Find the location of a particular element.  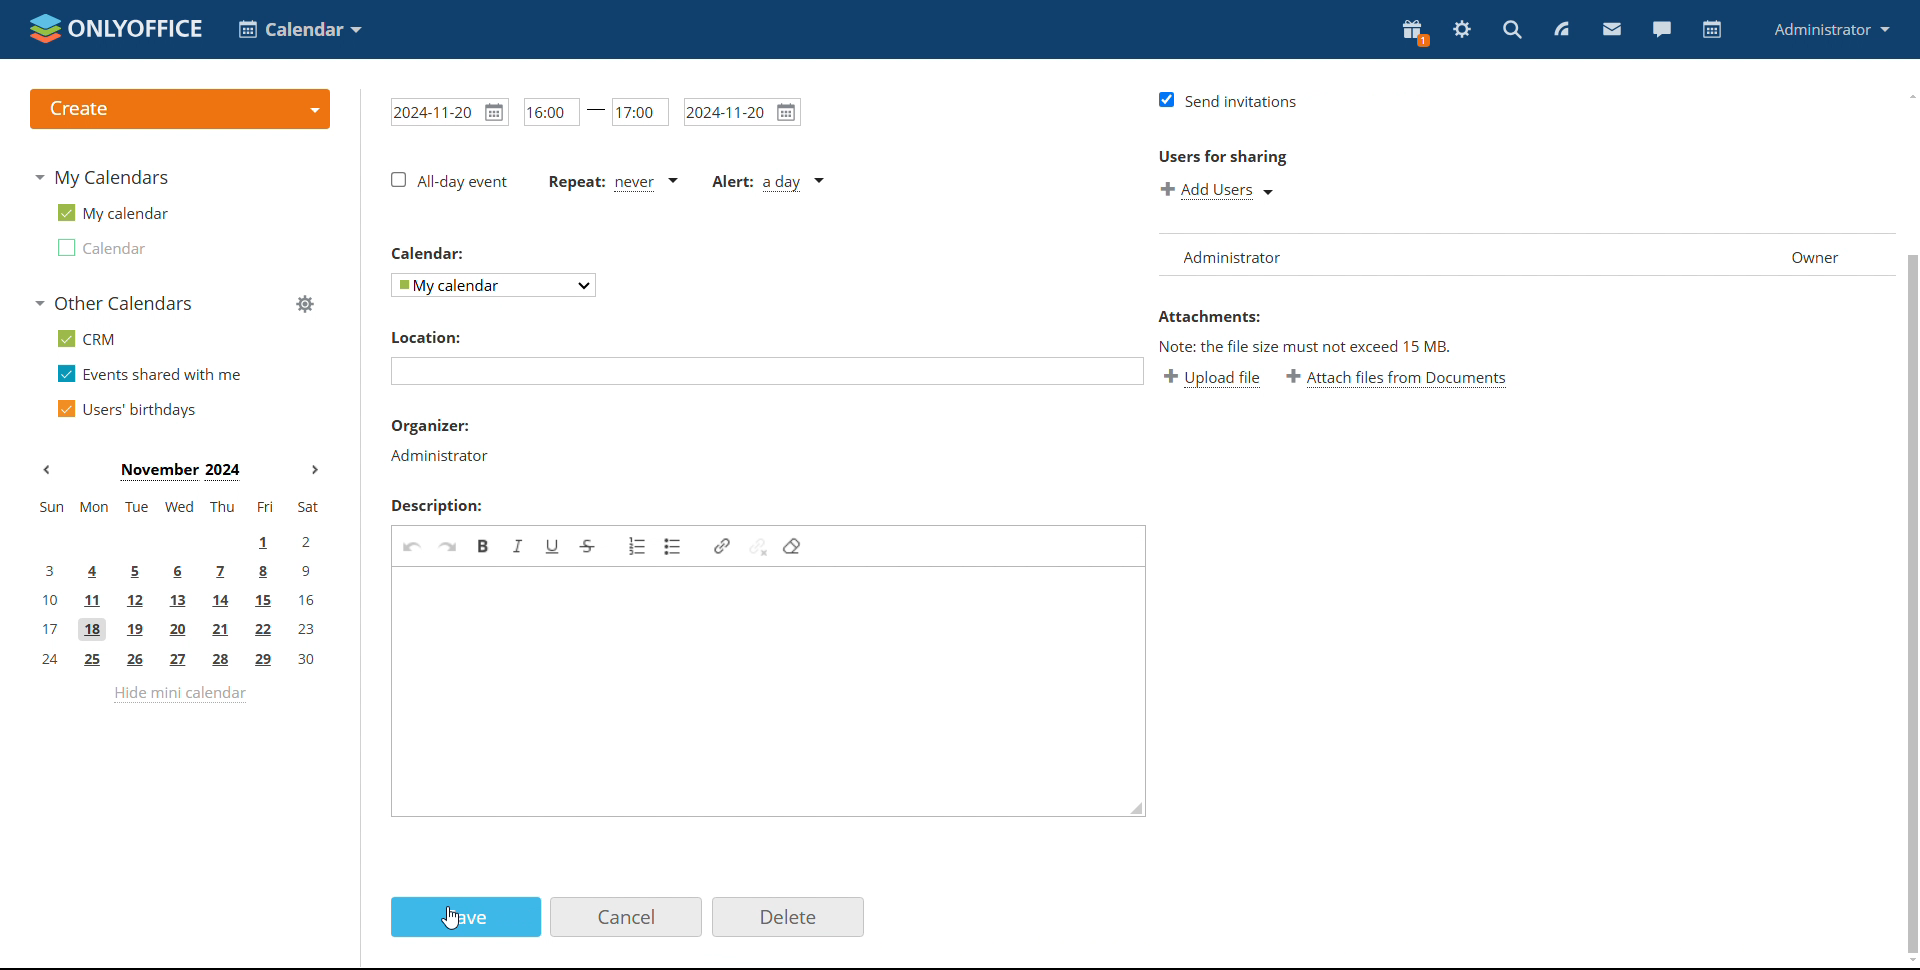

feed is located at coordinates (1565, 30).